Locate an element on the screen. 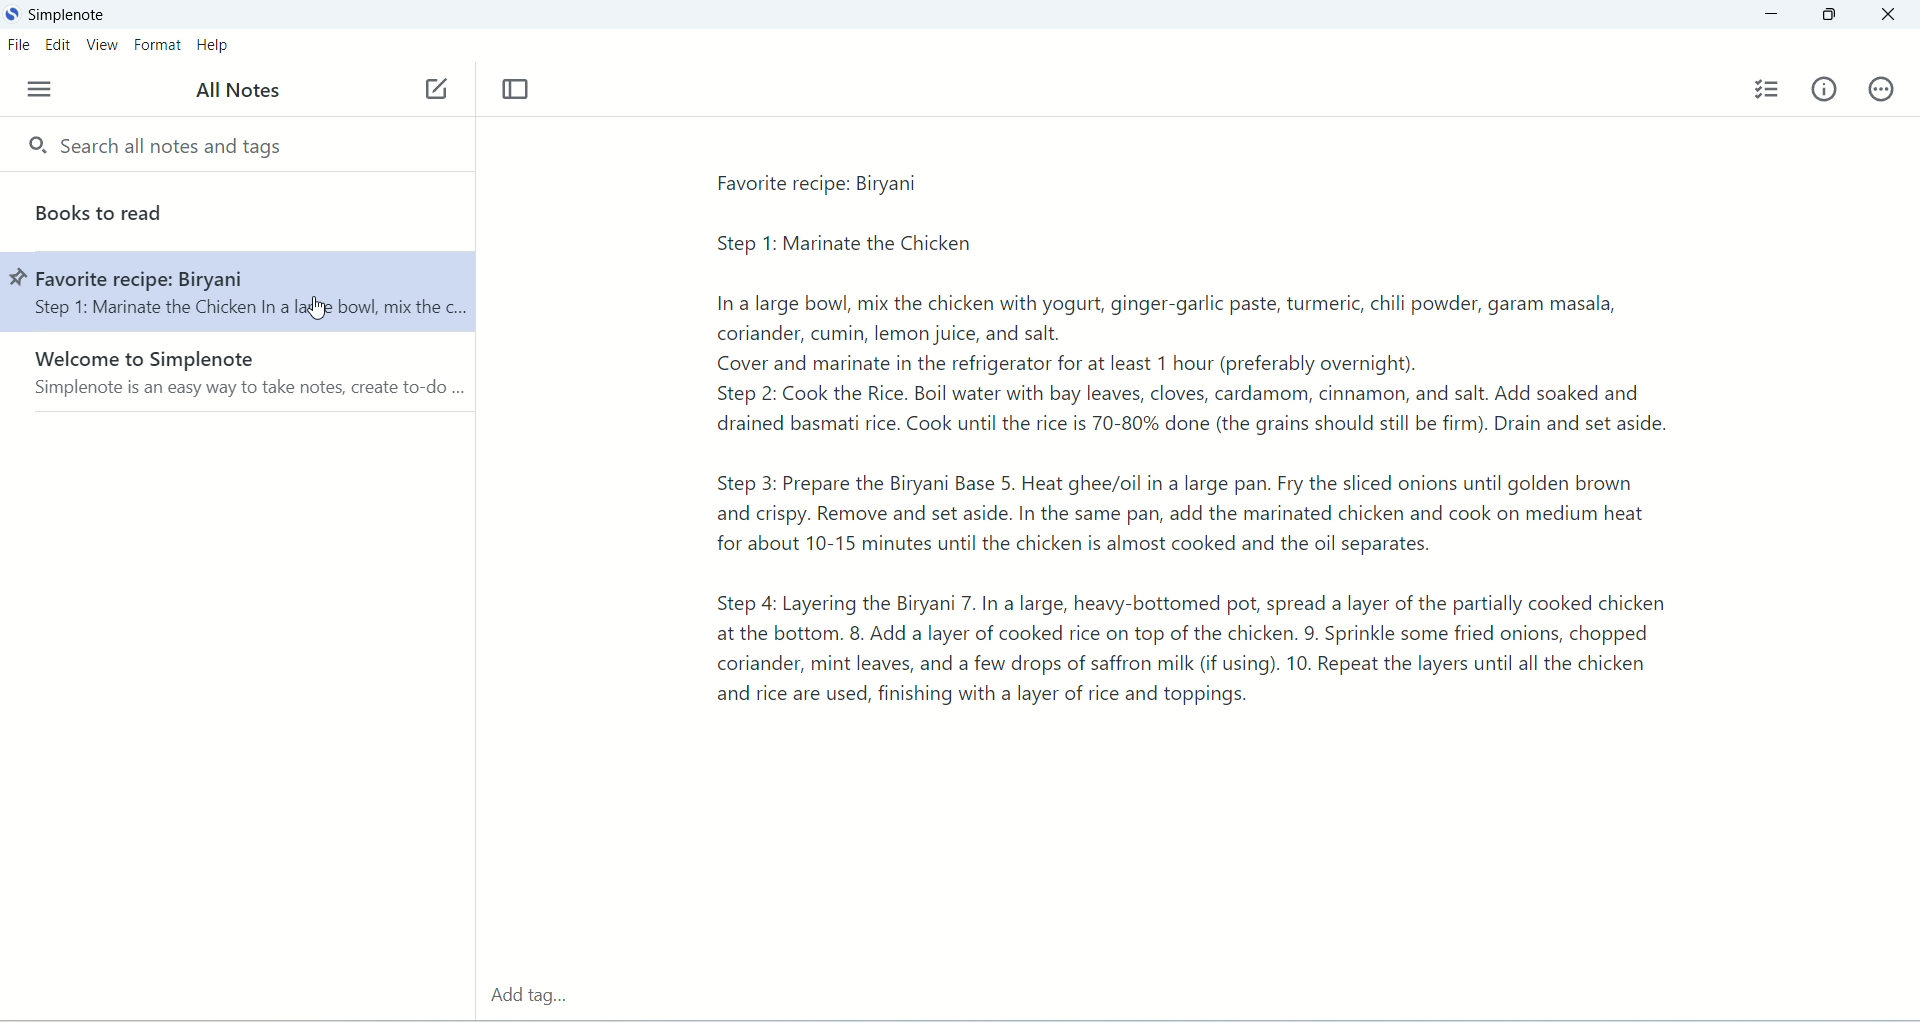  insert checklist is located at coordinates (1769, 90).